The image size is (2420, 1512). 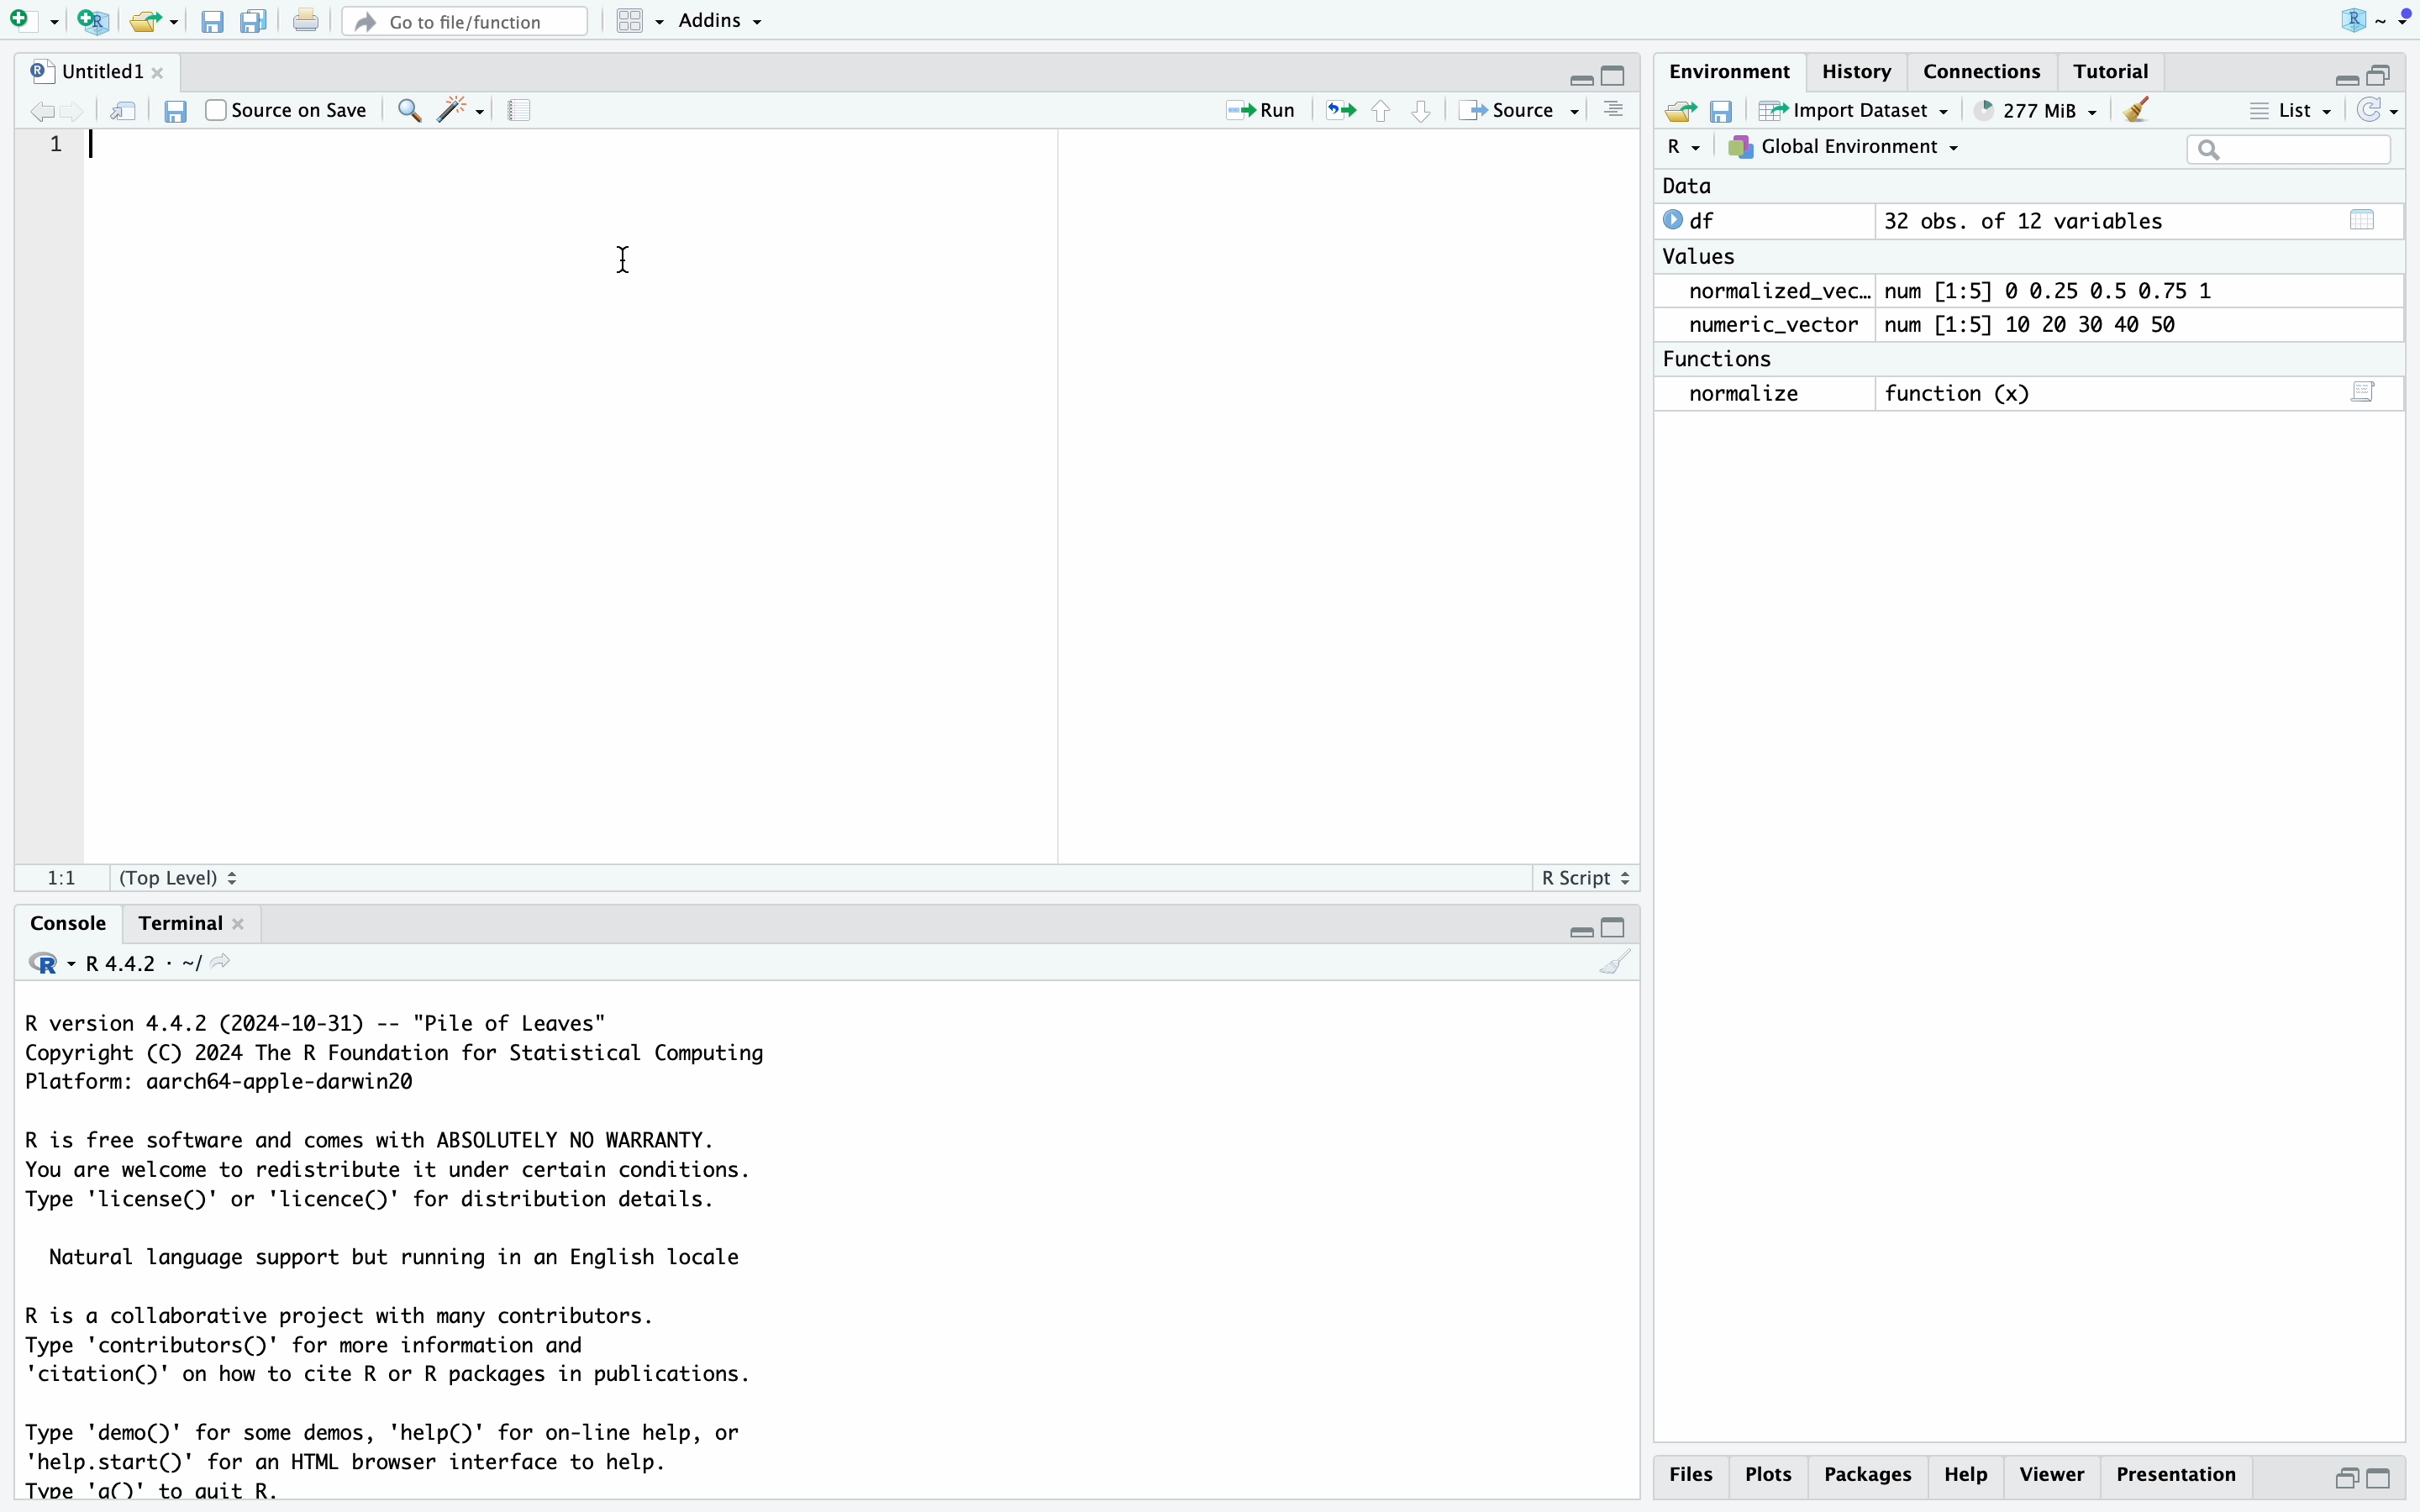 What do you see at coordinates (1613, 962) in the screenshot?
I see `CLEAN UP` at bounding box center [1613, 962].